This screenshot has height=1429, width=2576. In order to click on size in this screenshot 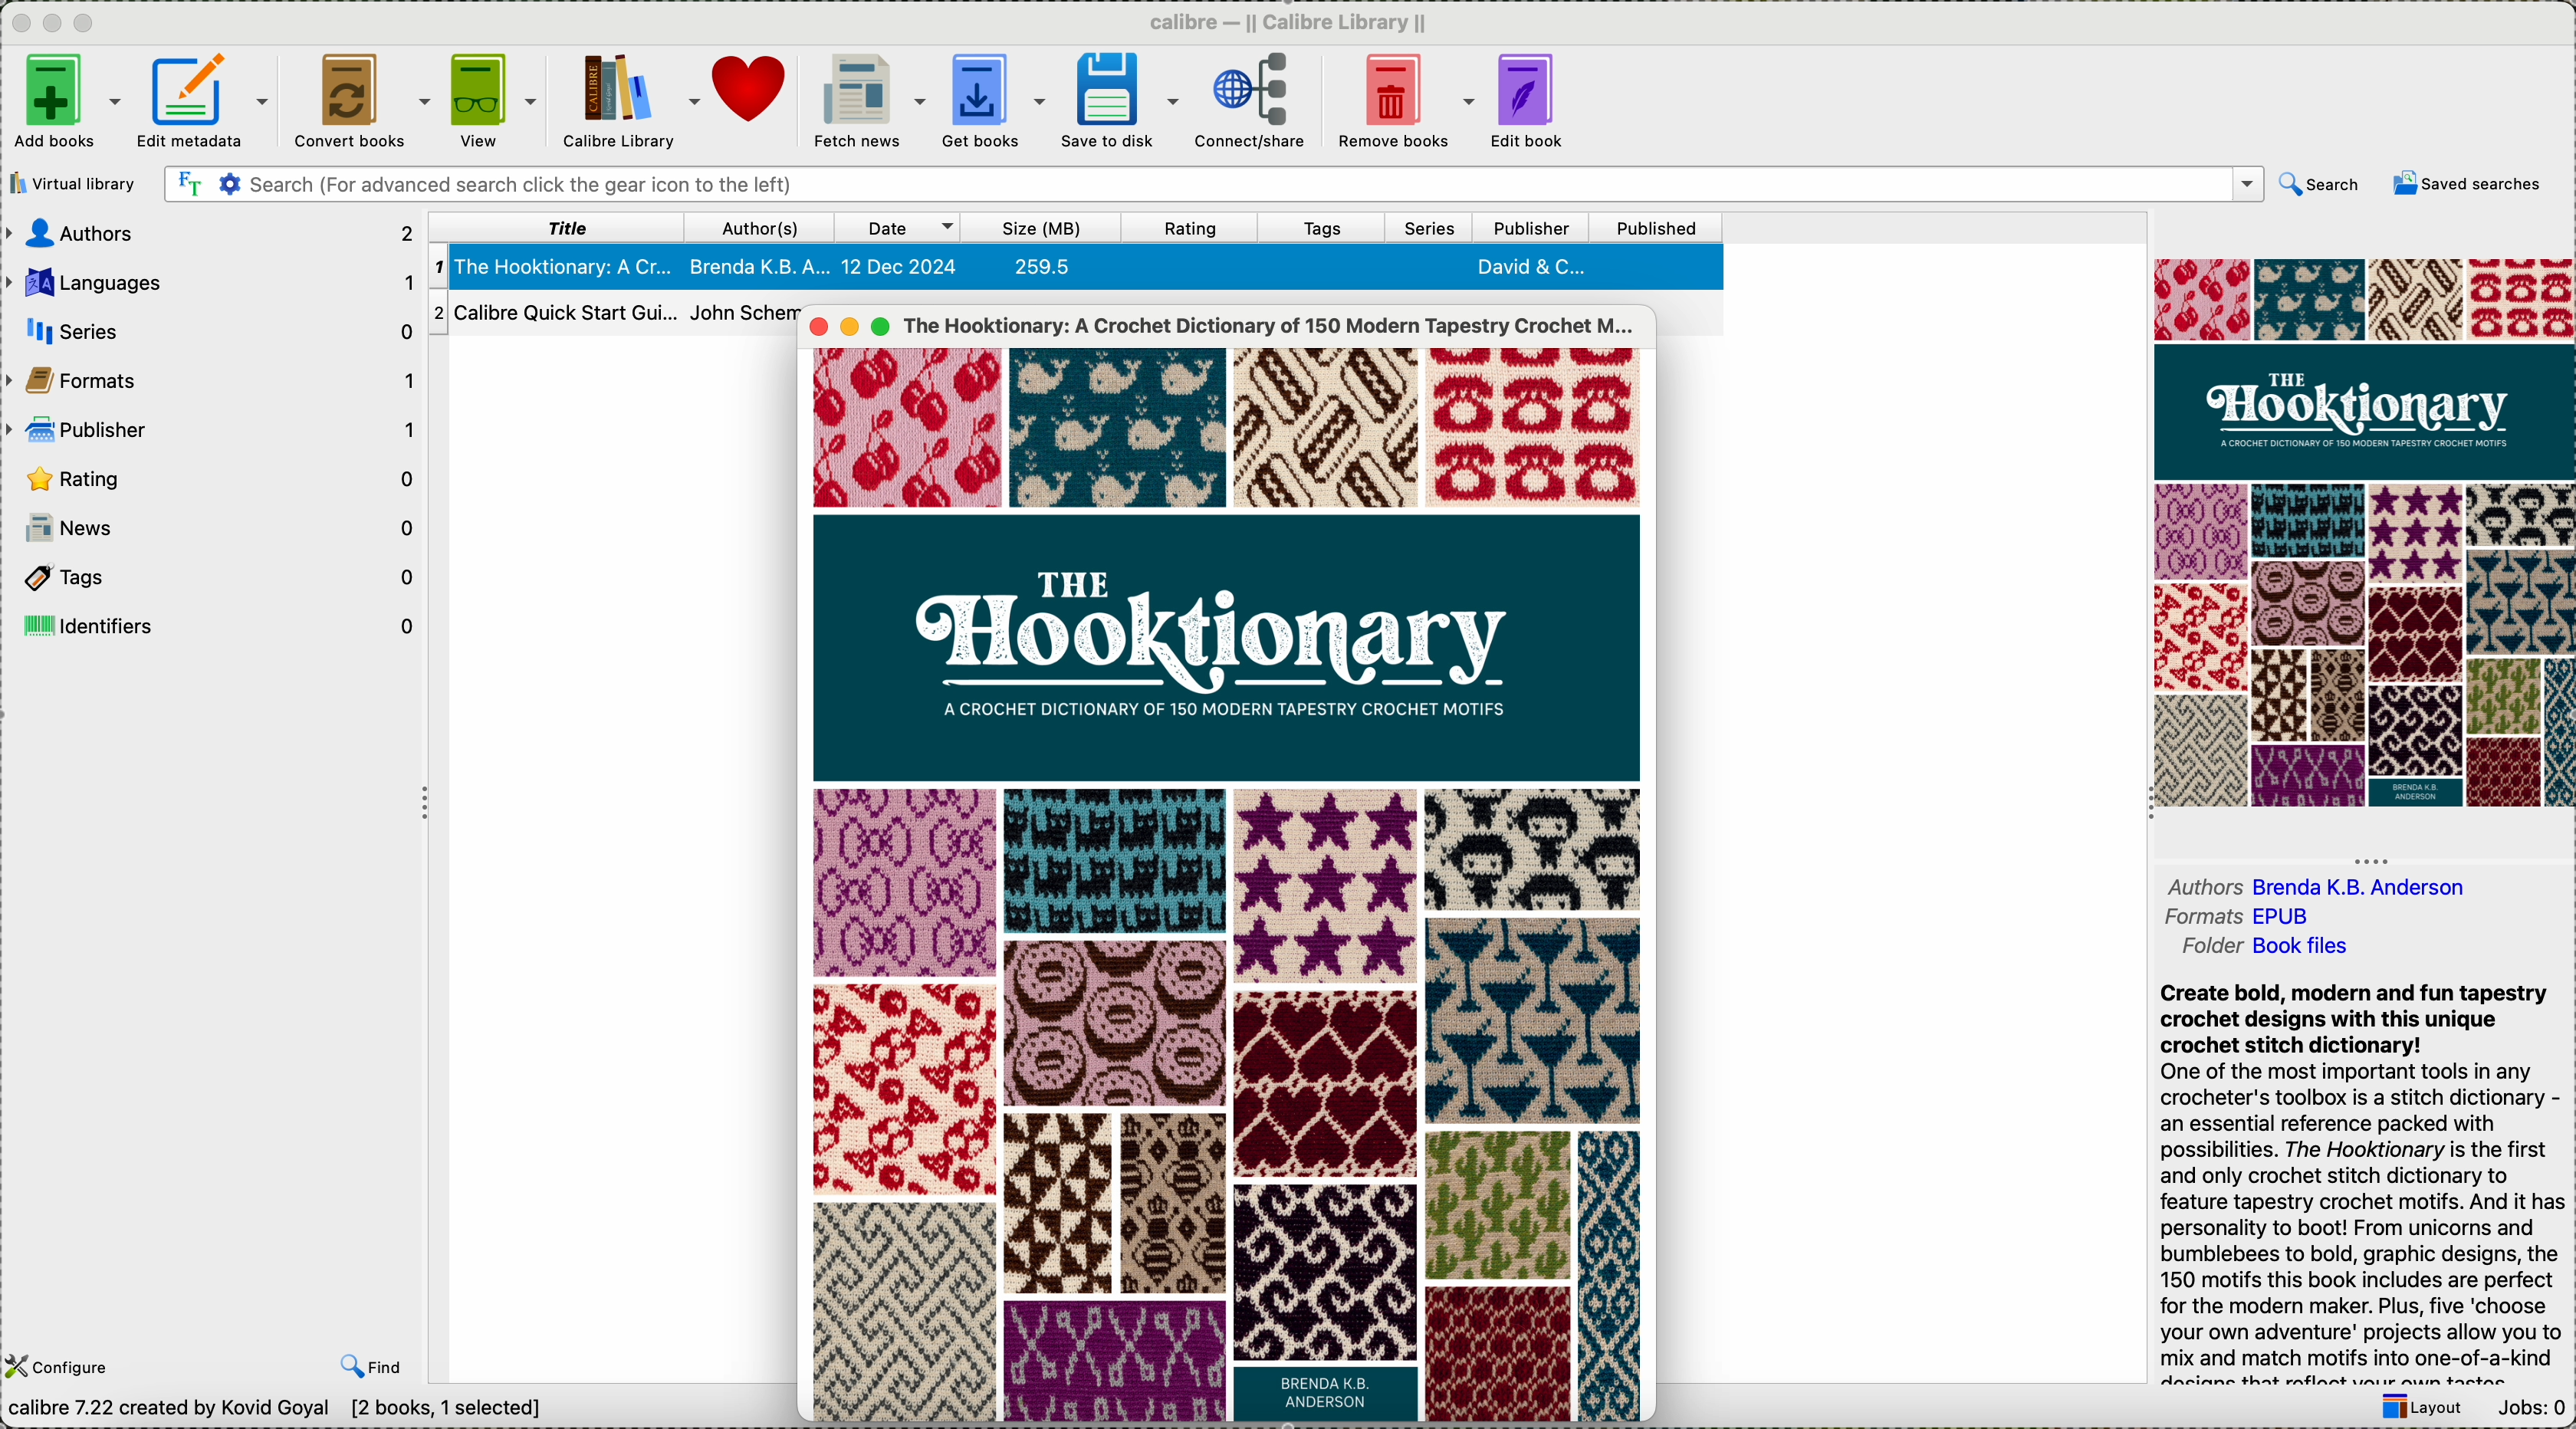, I will do `click(1037, 228)`.